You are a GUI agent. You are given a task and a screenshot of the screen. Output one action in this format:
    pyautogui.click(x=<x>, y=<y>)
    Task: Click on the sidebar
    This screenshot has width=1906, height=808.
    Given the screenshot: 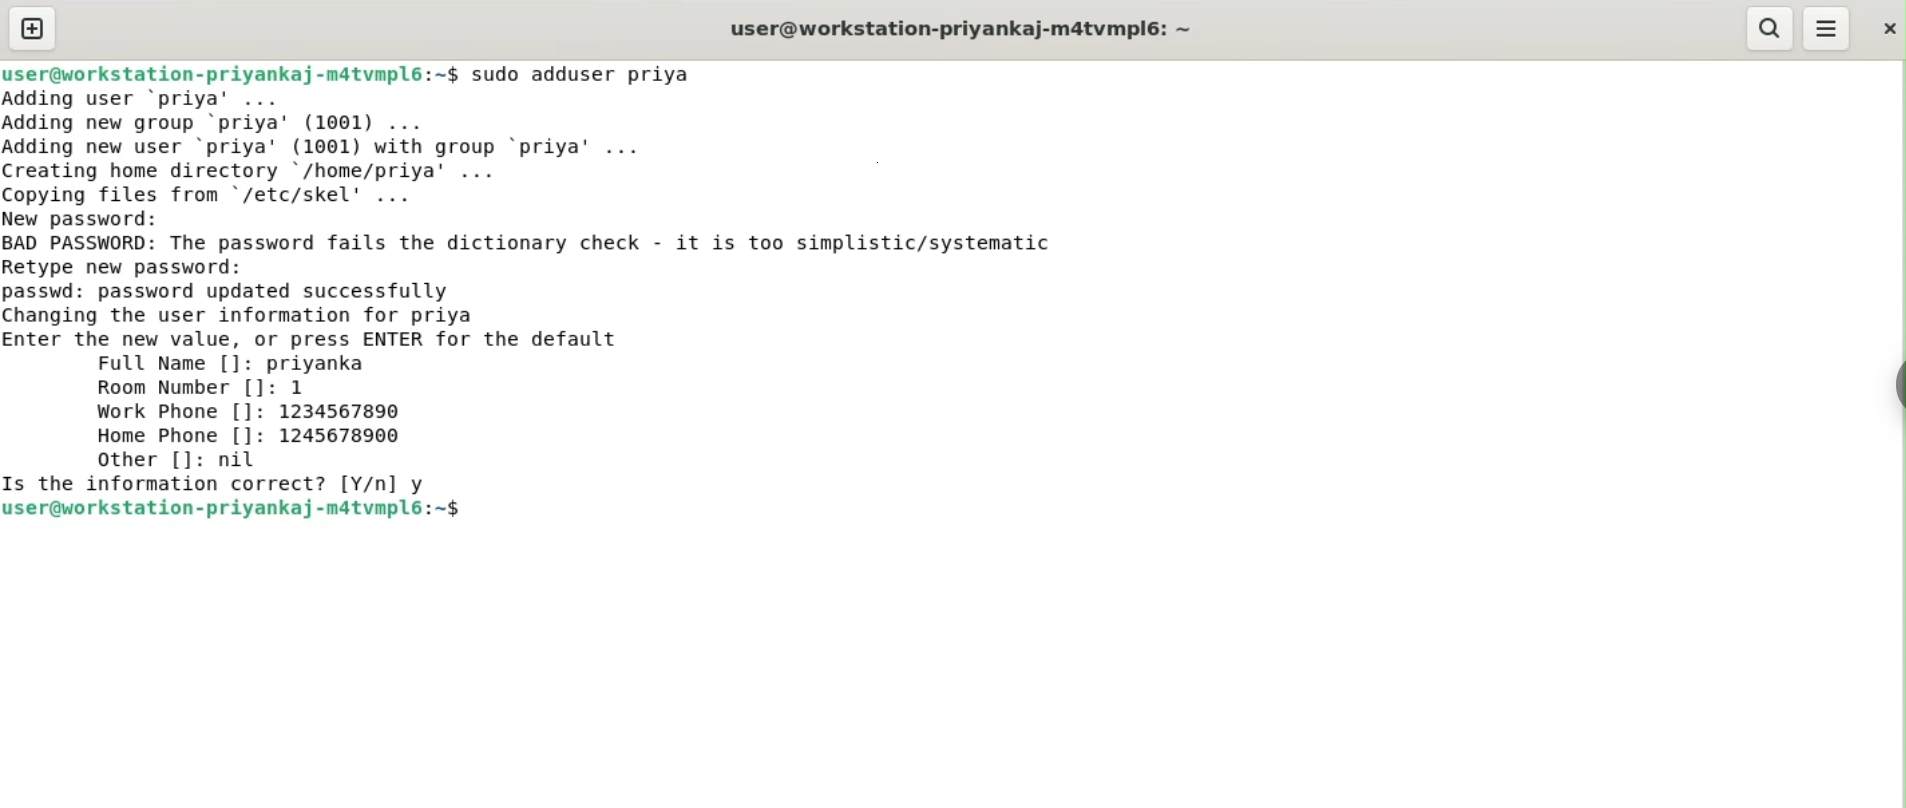 What is the action you would take?
    pyautogui.click(x=1896, y=386)
    